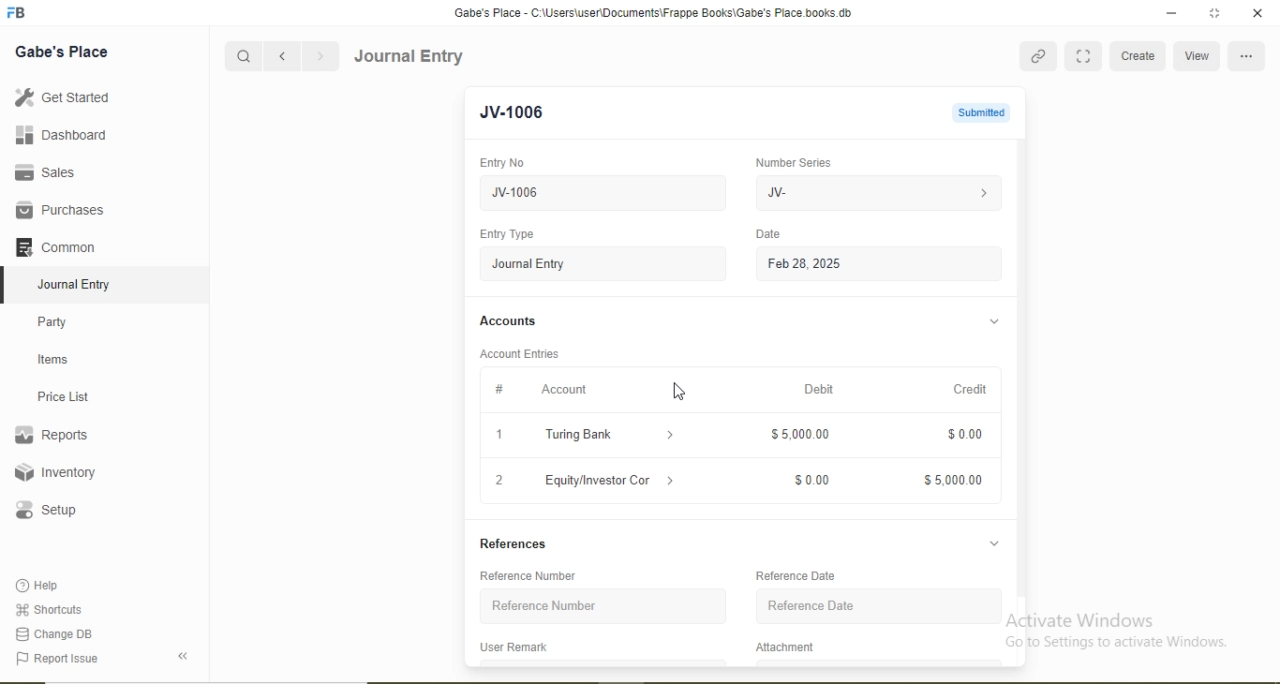  What do you see at coordinates (242, 57) in the screenshot?
I see `Search` at bounding box center [242, 57].